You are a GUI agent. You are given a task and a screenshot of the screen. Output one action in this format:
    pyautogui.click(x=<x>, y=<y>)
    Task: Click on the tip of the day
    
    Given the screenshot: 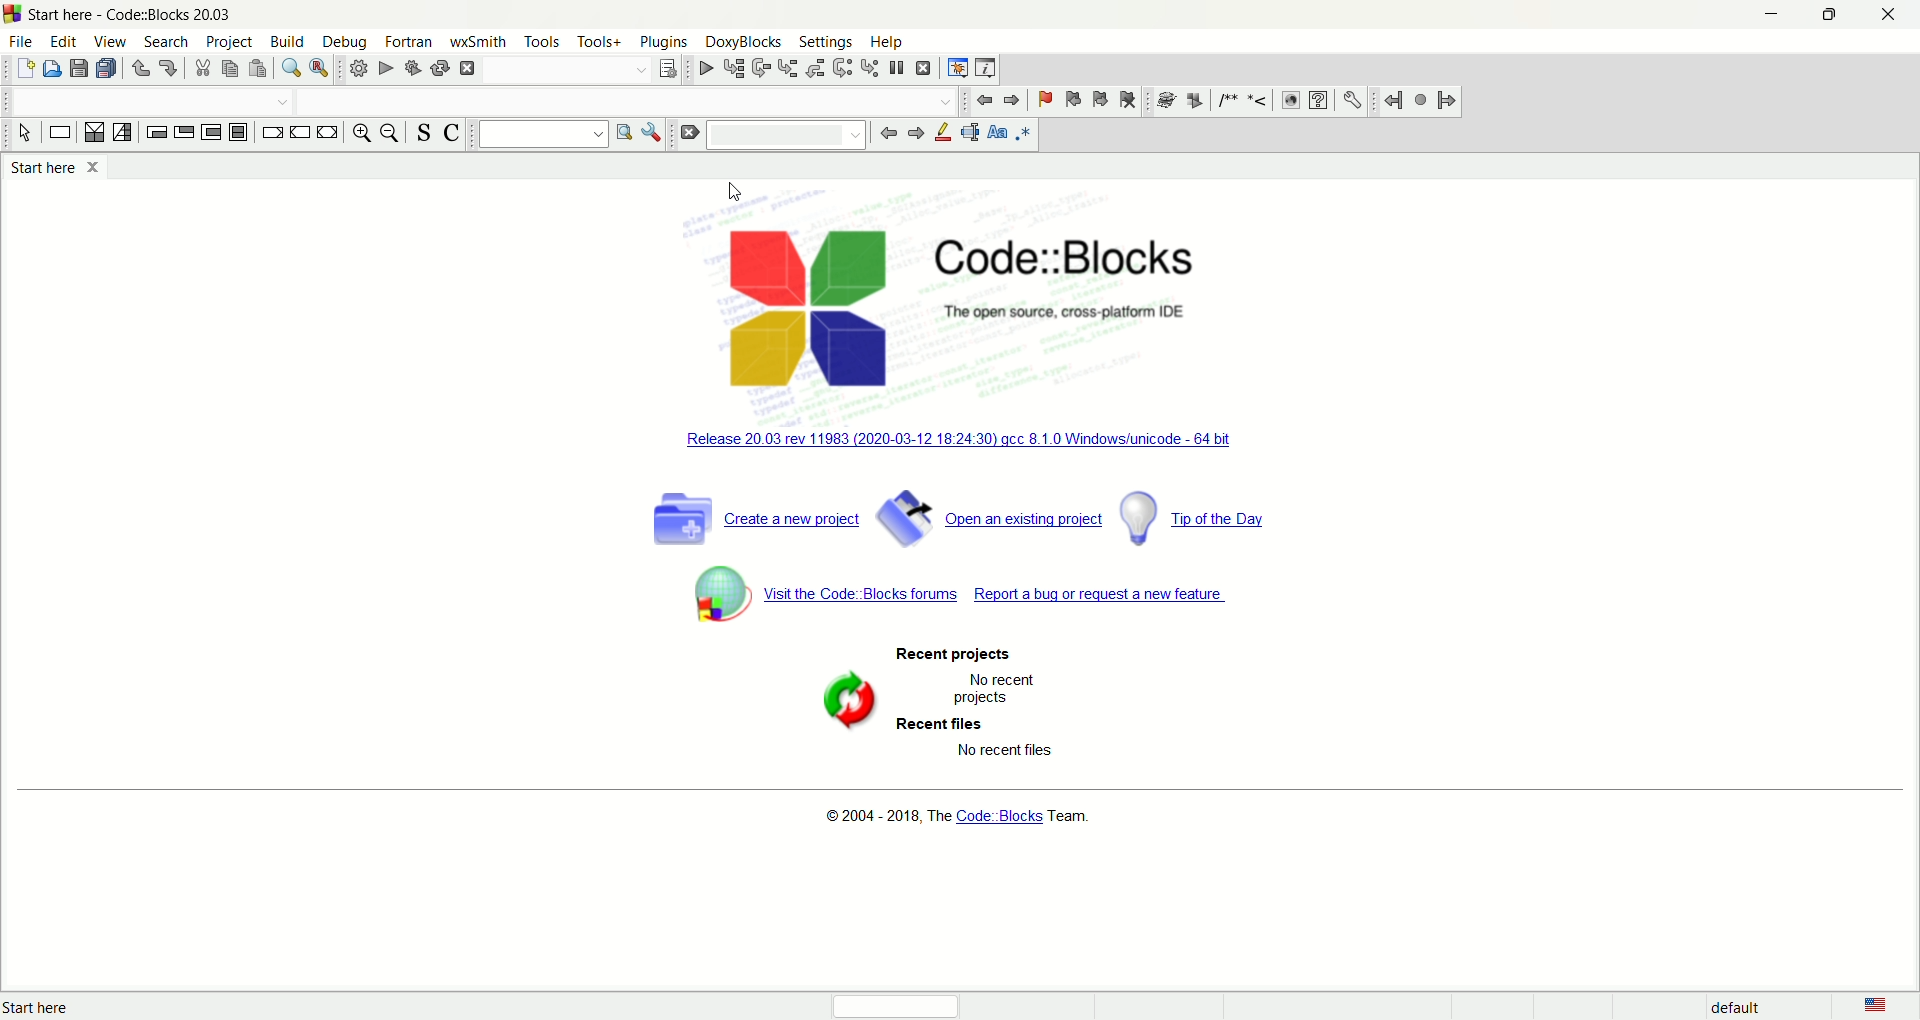 What is the action you would take?
    pyautogui.click(x=1203, y=520)
    